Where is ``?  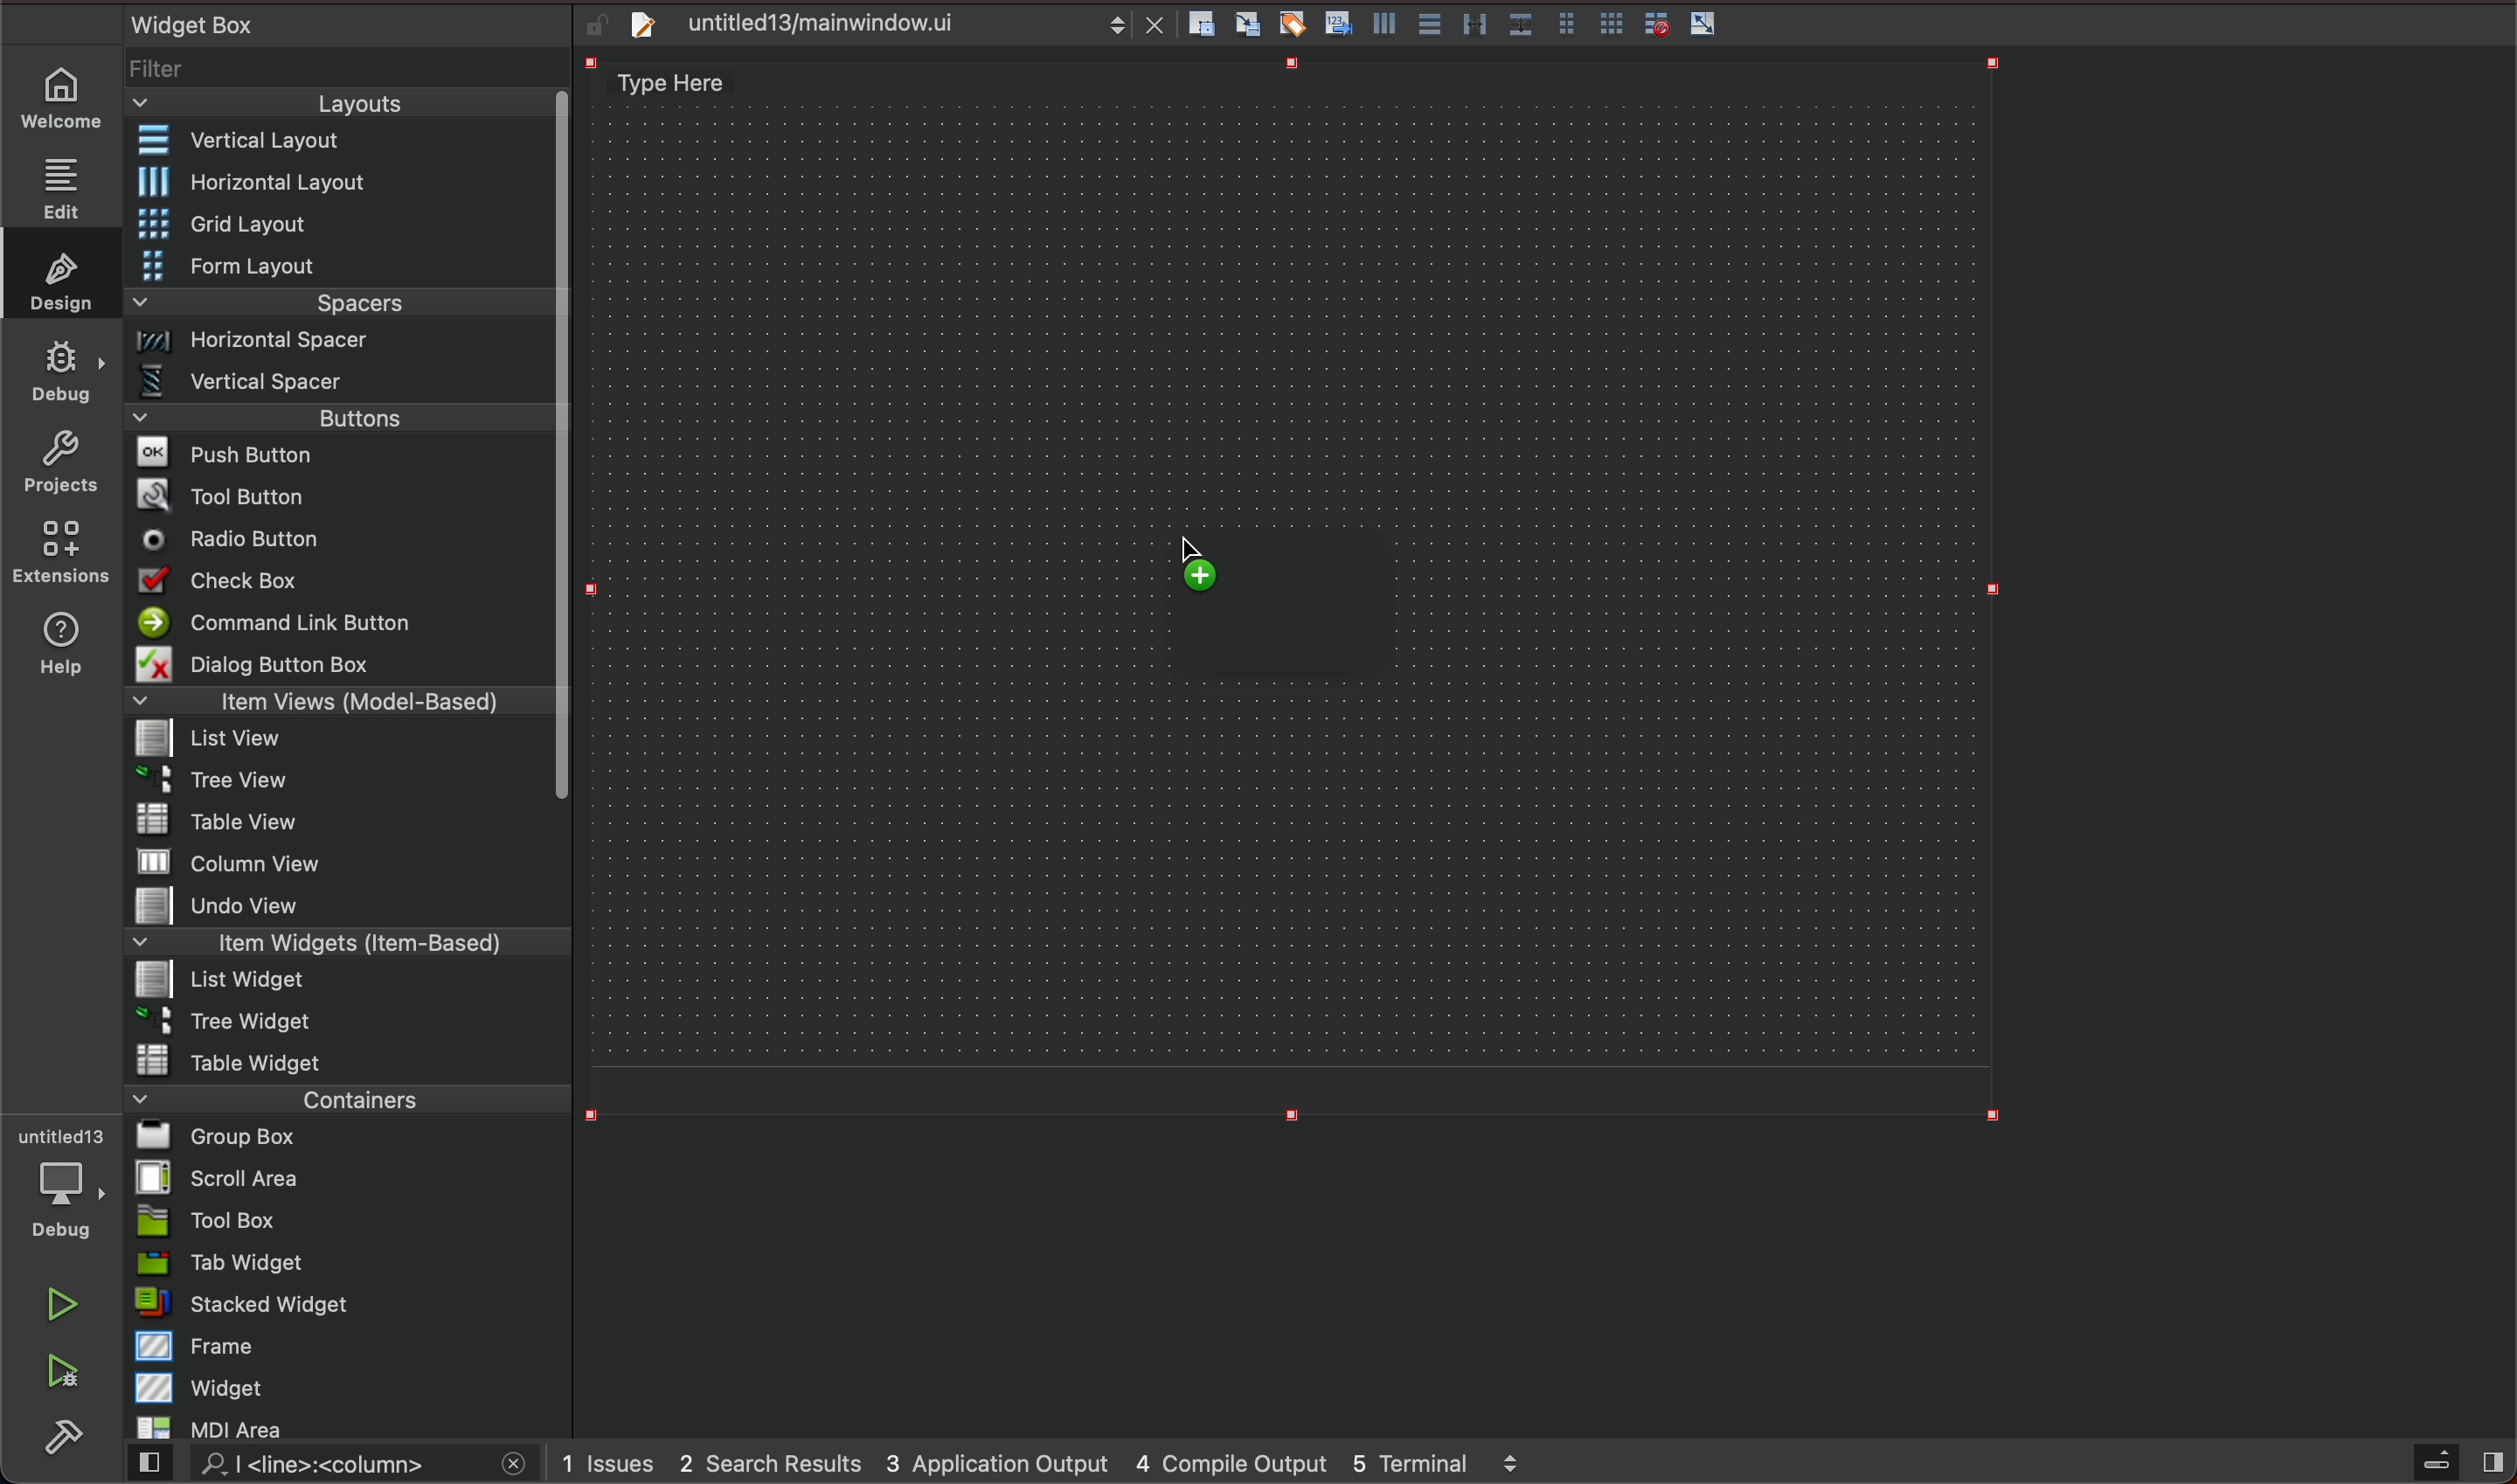
 is located at coordinates (1249, 23).